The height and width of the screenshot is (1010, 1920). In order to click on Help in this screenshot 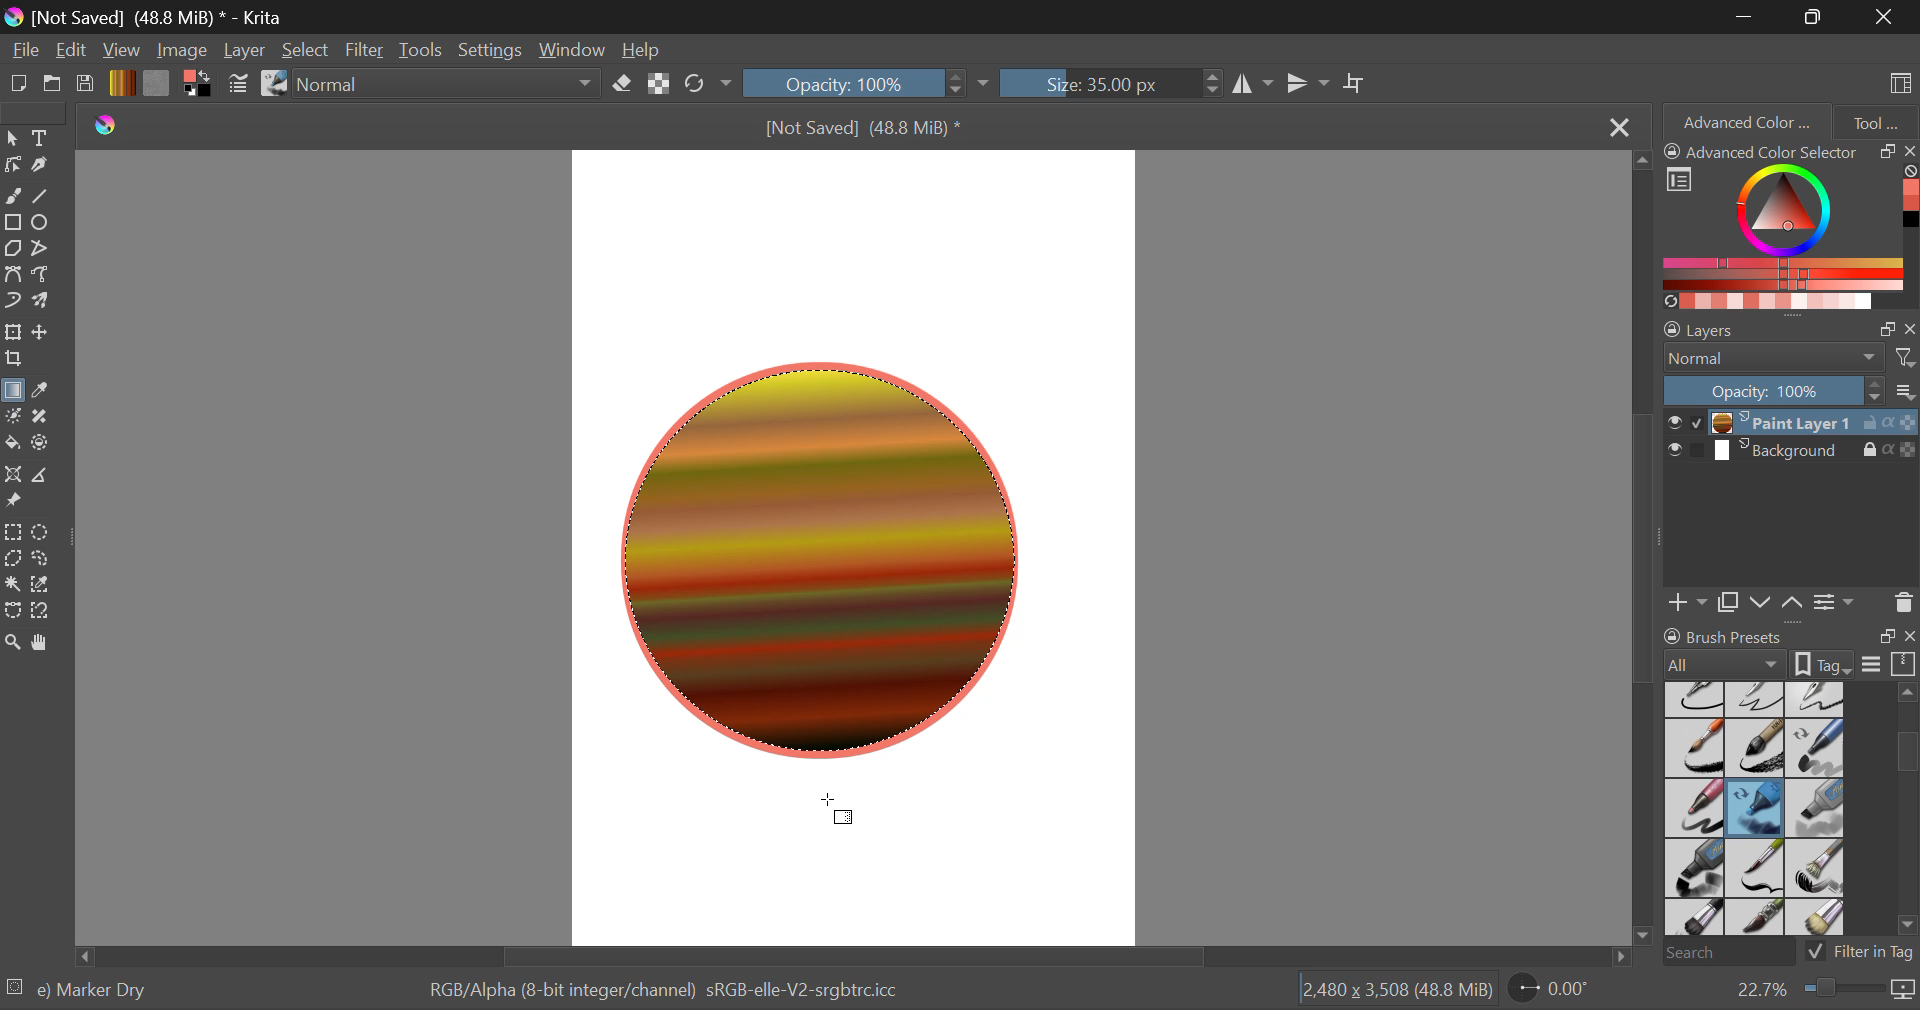, I will do `click(644, 52)`.